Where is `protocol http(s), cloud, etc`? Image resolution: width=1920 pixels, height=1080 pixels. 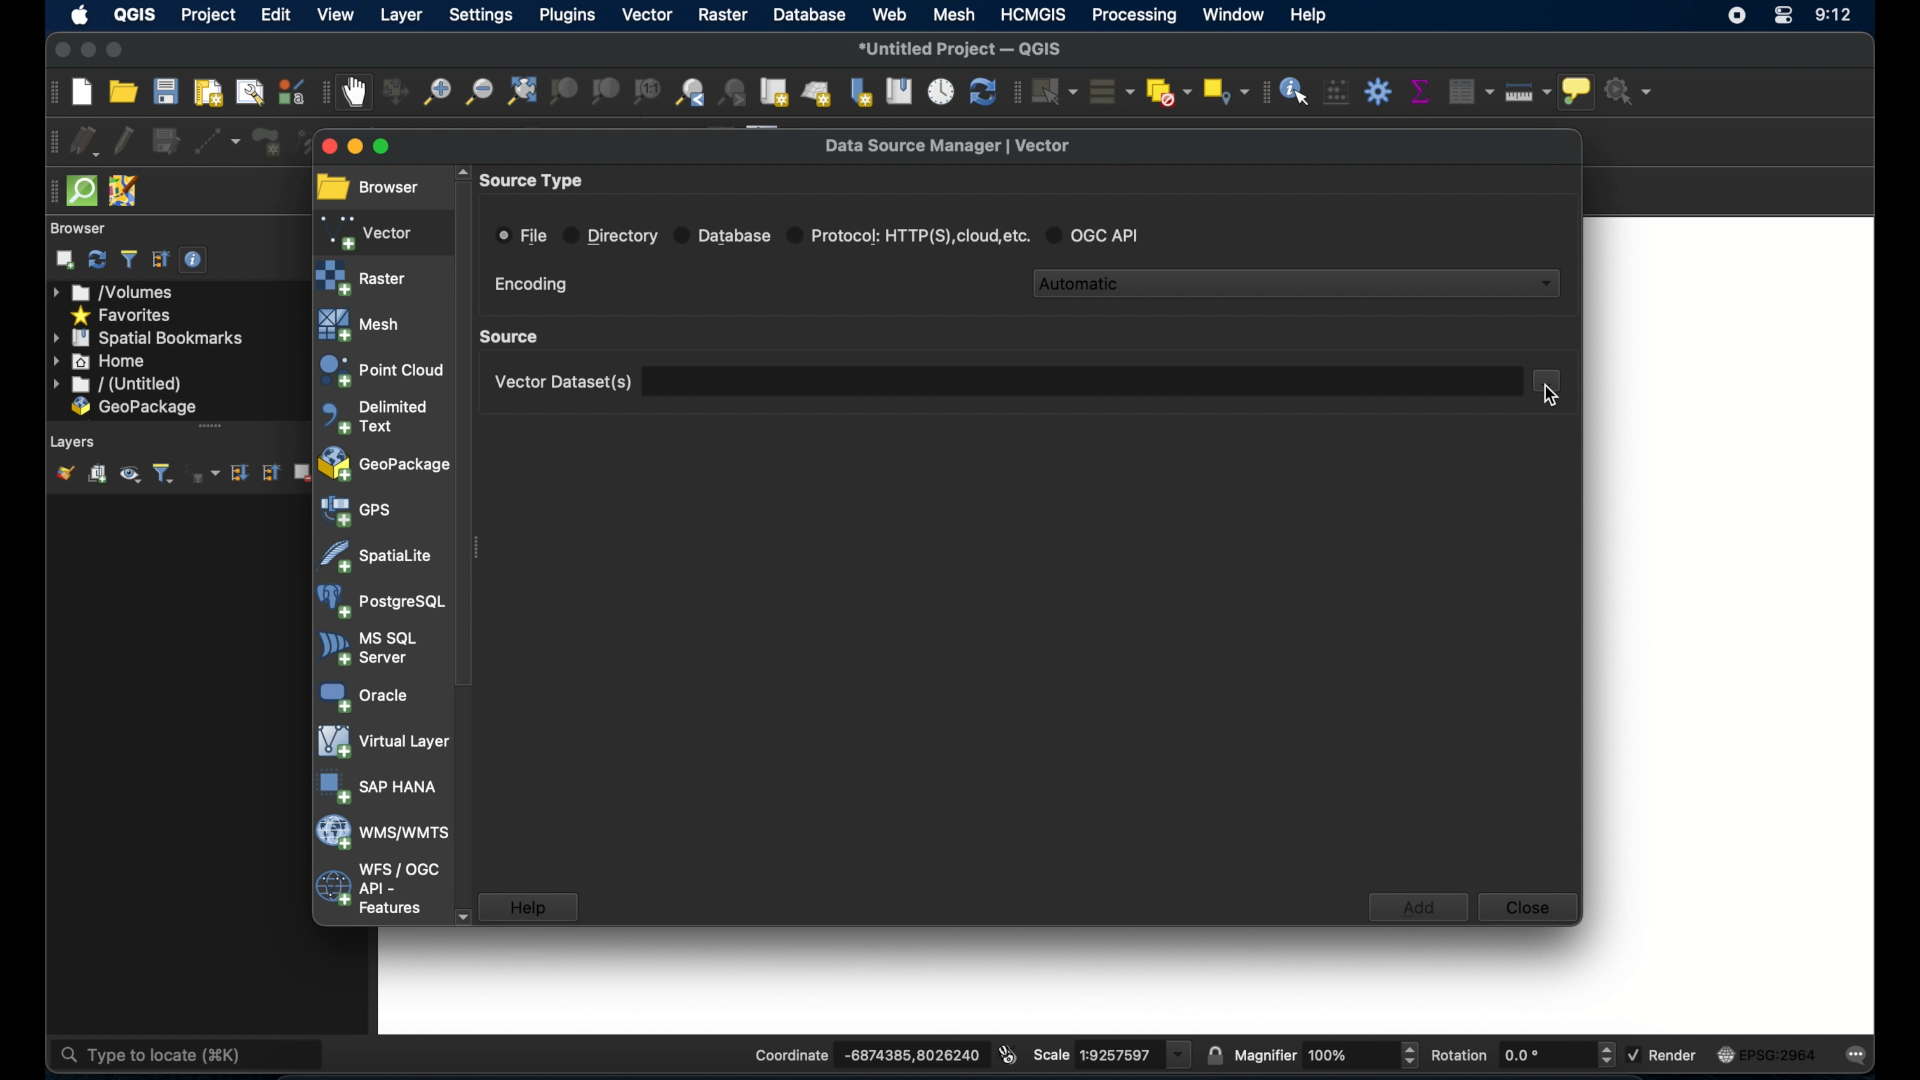
protocol http(s), cloud, etc is located at coordinates (910, 233).